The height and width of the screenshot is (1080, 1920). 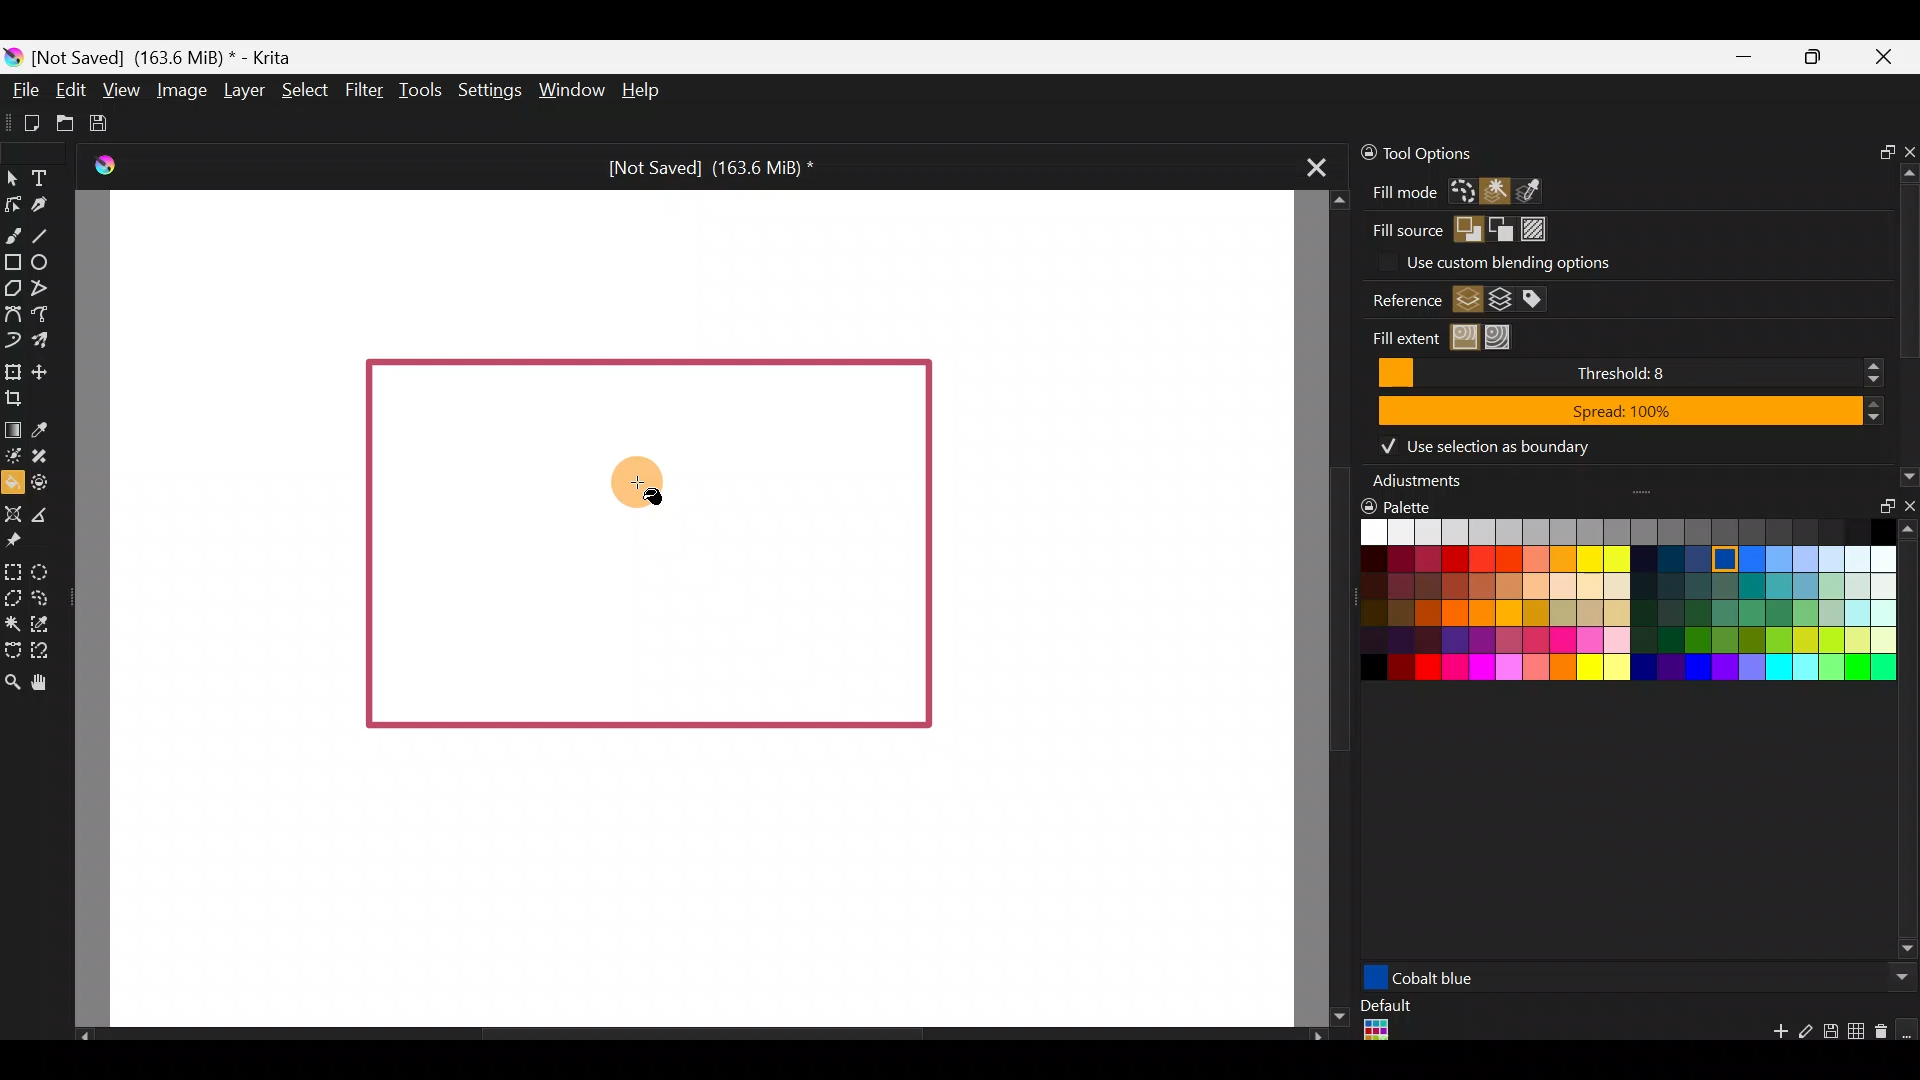 What do you see at coordinates (23, 400) in the screenshot?
I see `Crop the image to an area` at bounding box center [23, 400].